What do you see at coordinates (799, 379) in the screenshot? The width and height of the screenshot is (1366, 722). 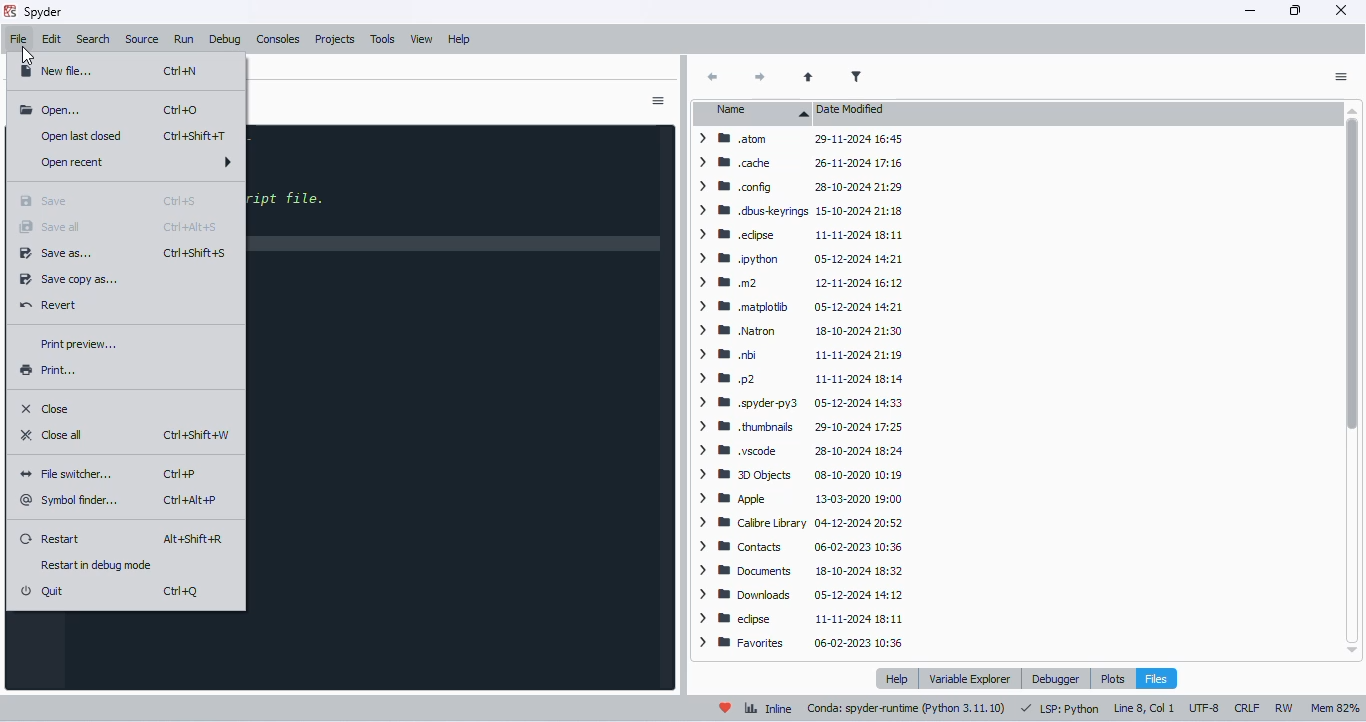 I see `> mp2 11-11-2024 18:14` at bounding box center [799, 379].